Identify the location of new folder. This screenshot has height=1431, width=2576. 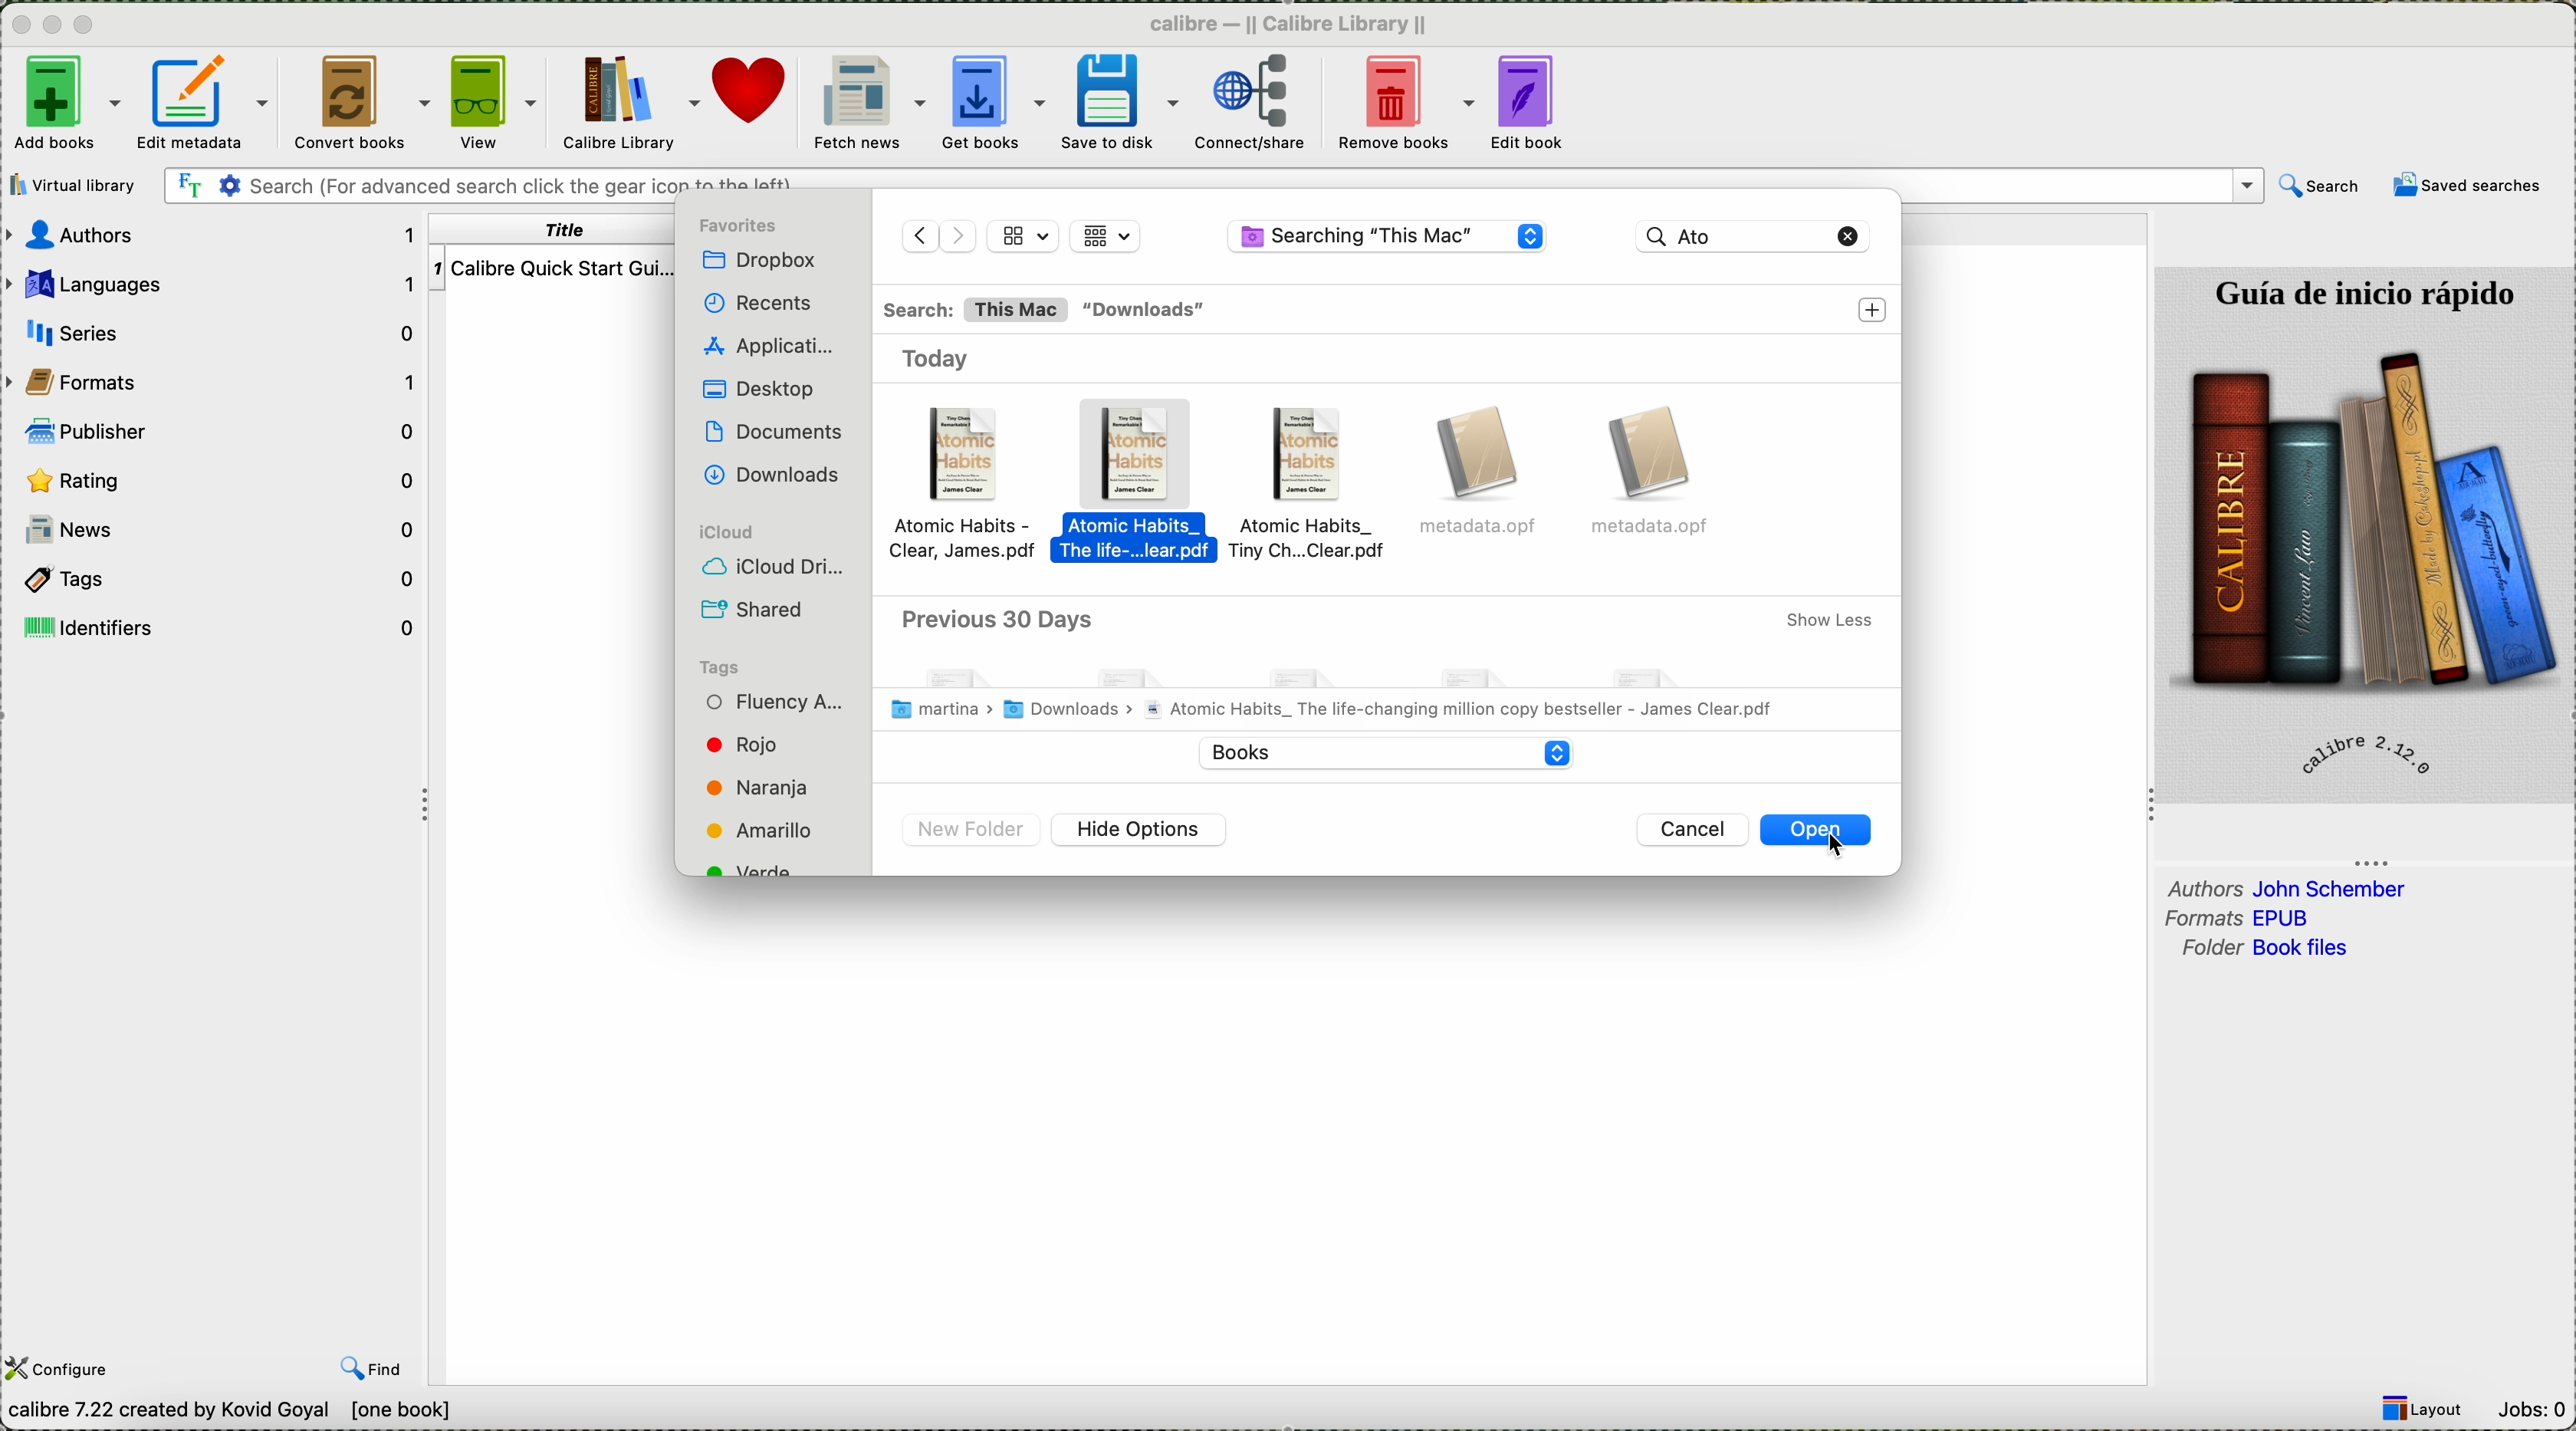
(972, 832).